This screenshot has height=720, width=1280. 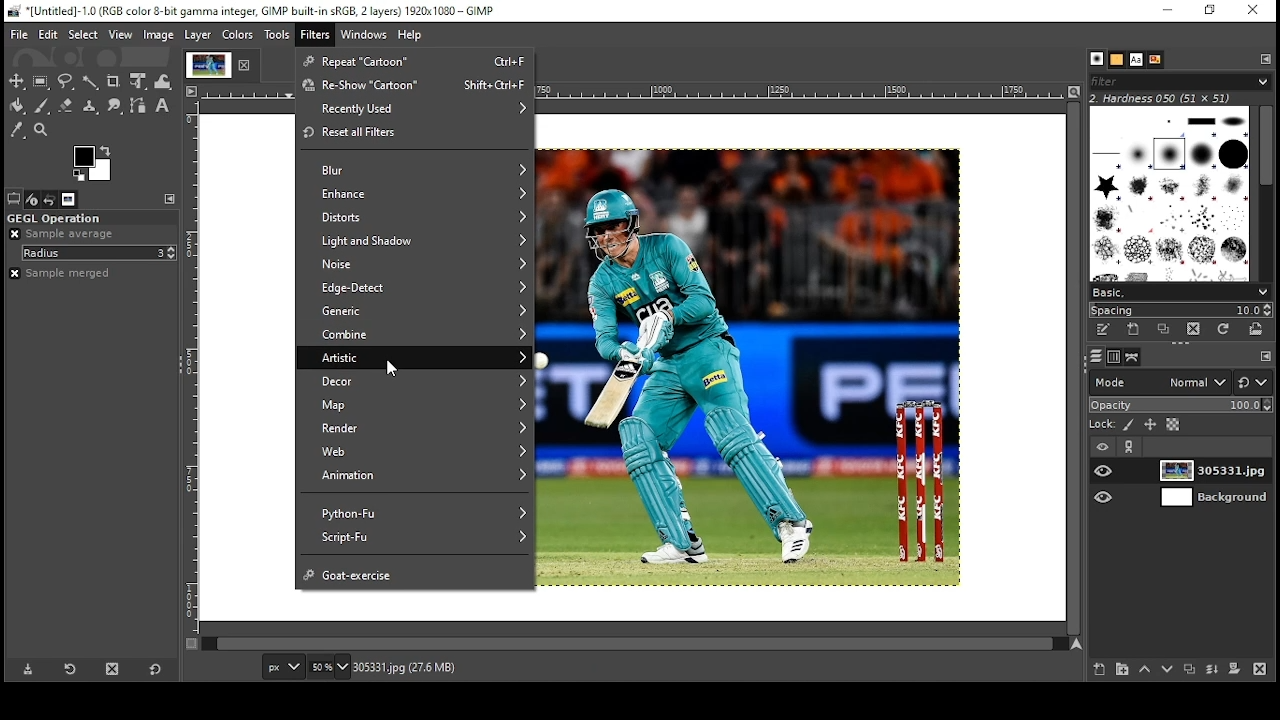 What do you see at coordinates (254, 11) in the screenshot?
I see `icon and filename` at bounding box center [254, 11].